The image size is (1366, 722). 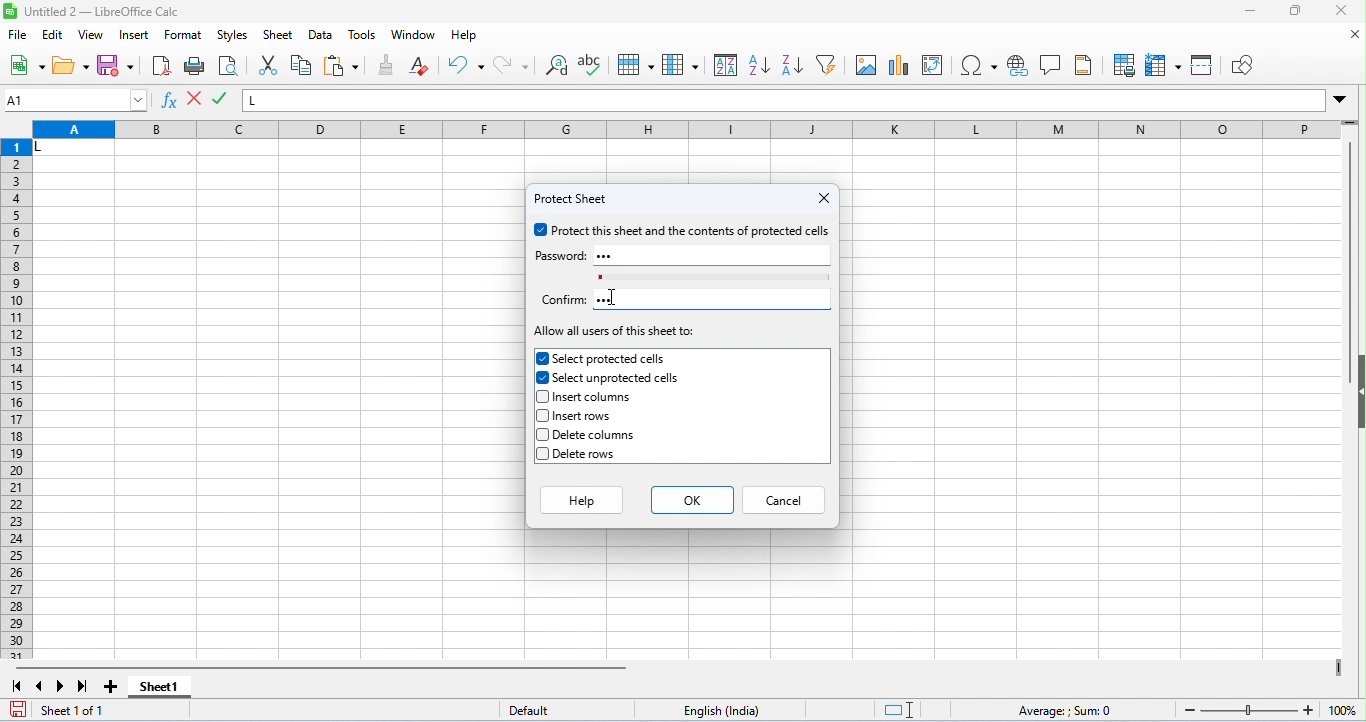 What do you see at coordinates (1067, 711) in the screenshot?
I see `formula` at bounding box center [1067, 711].